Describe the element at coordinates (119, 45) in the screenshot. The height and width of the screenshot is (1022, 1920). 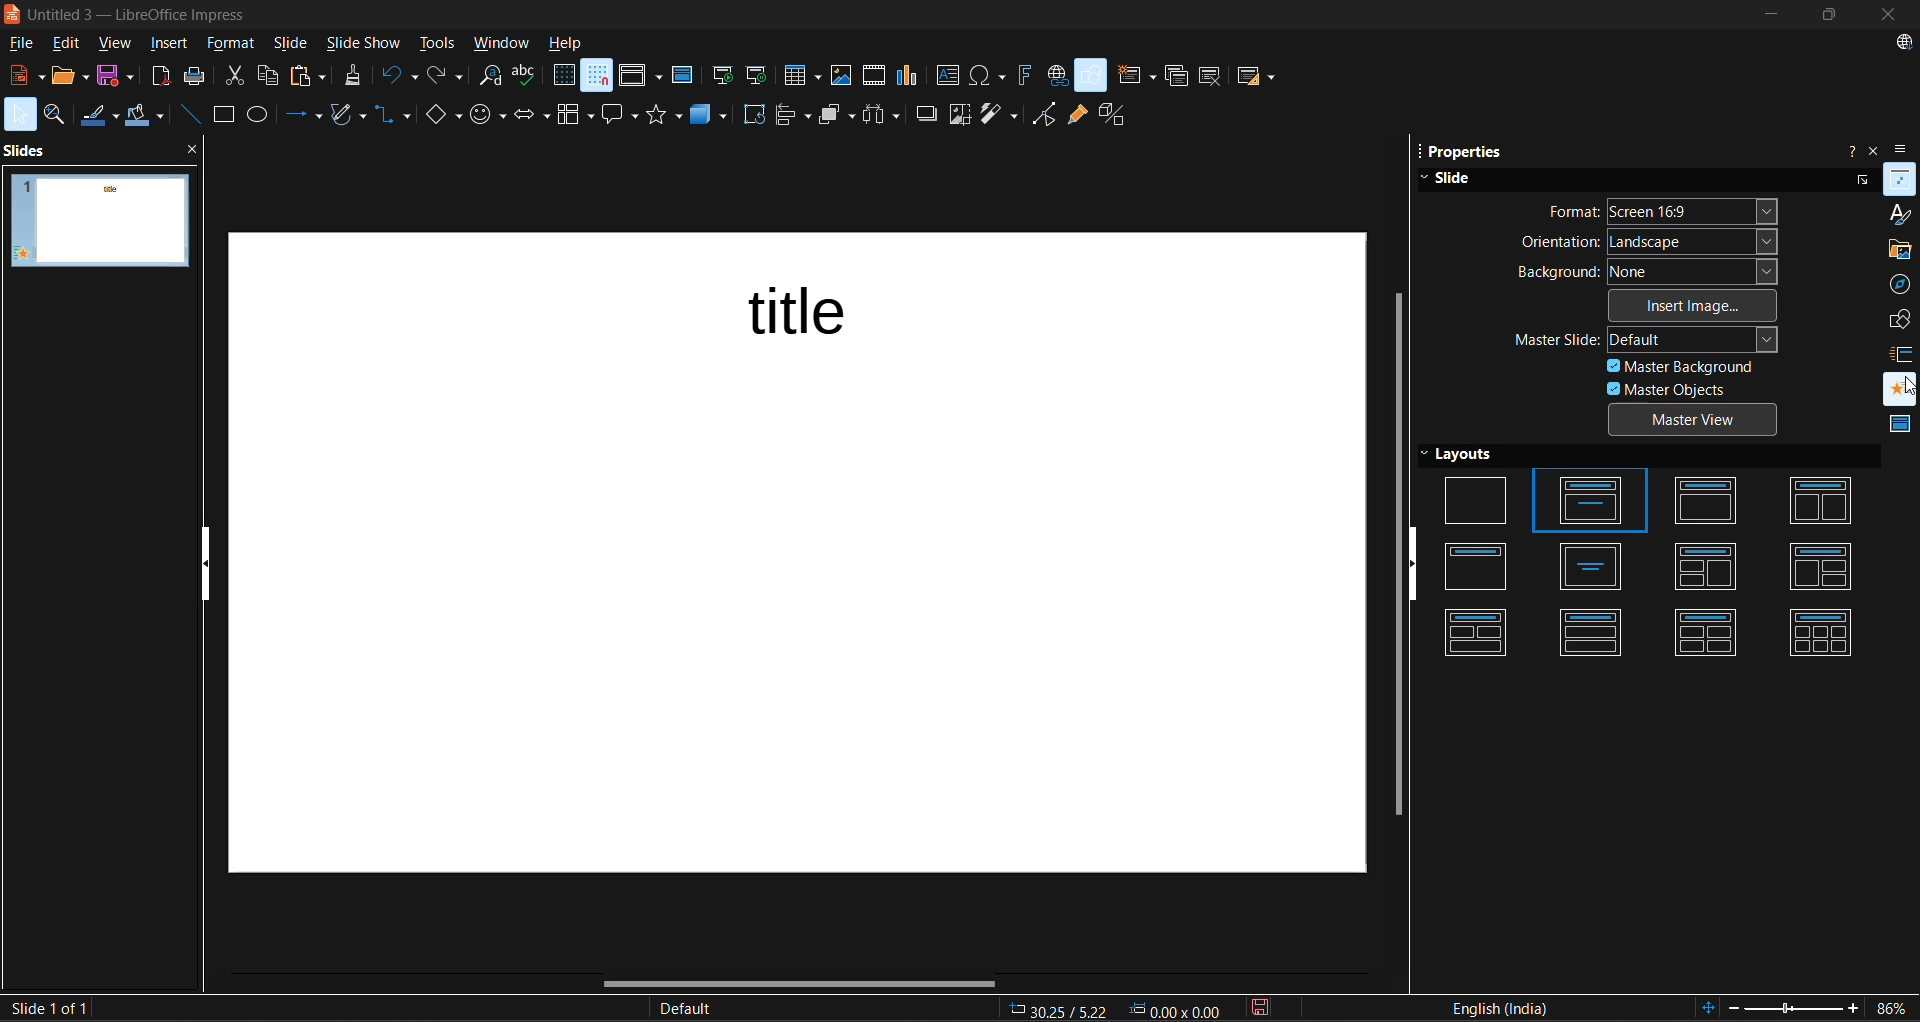
I see `view` at that location.